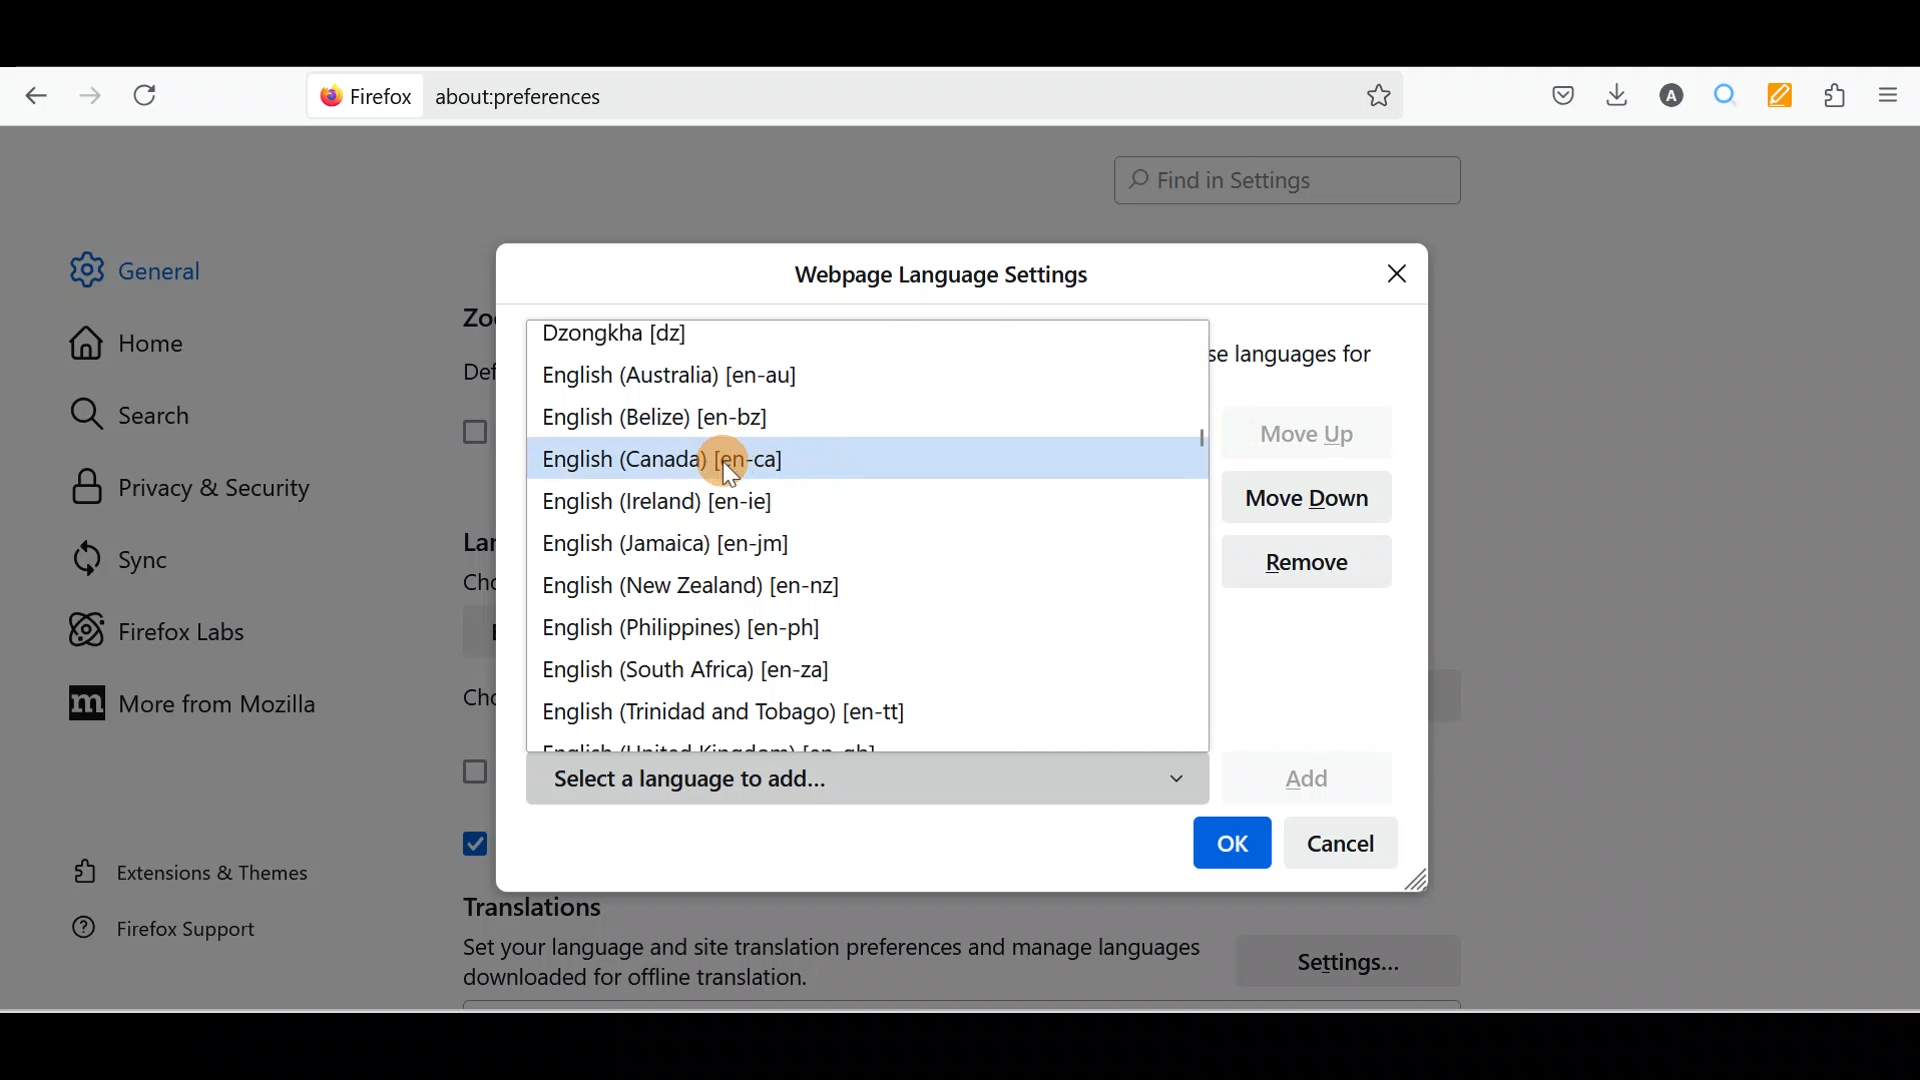 The width and height of the screenshot is (1920, 1080). I want to click on English (Ireland) [en-ie], so click(665, 498).